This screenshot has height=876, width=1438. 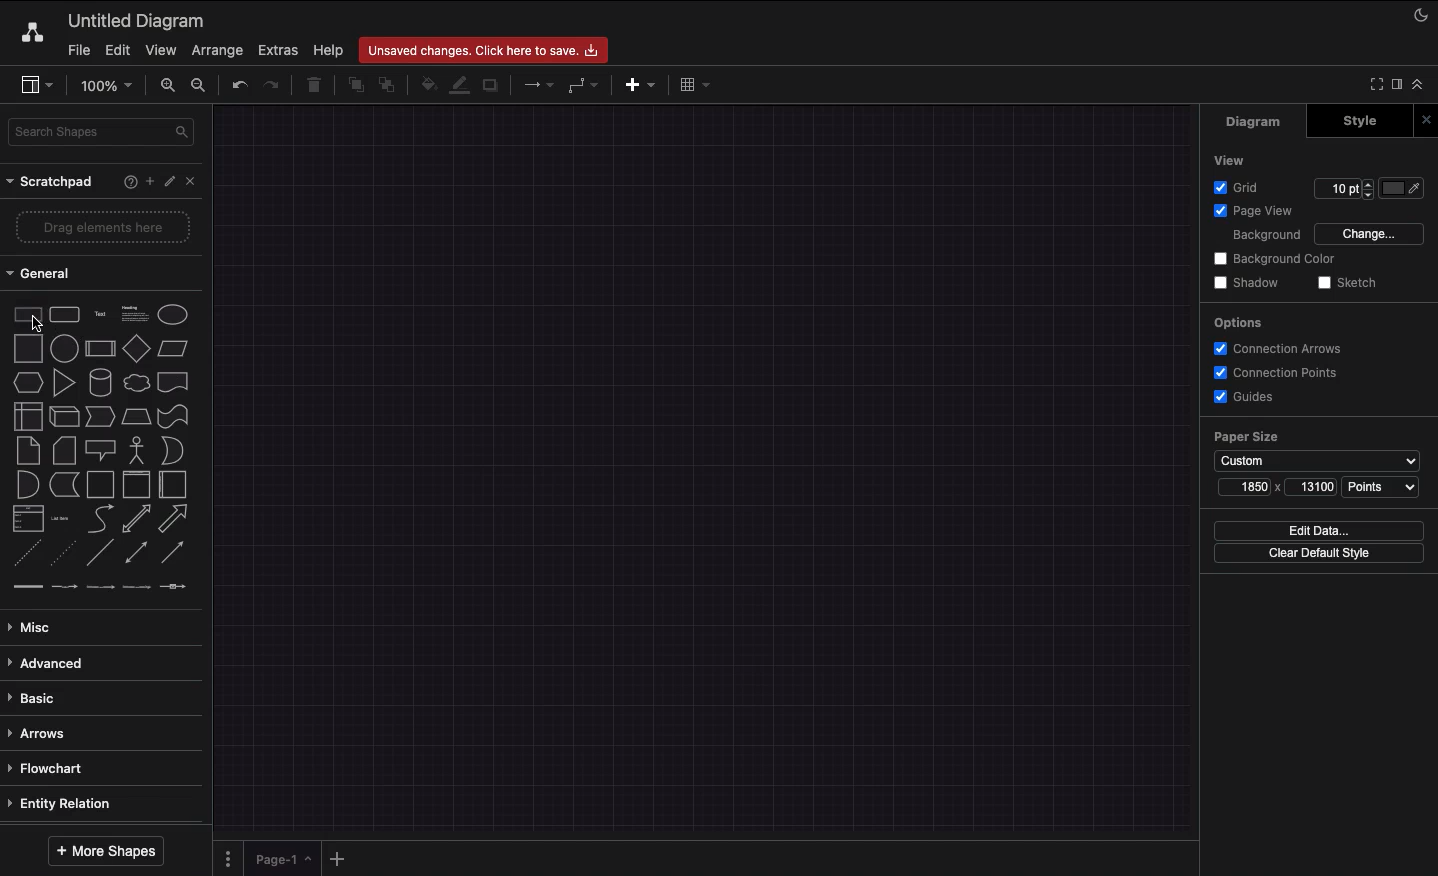 I want to click on Background, so click(x=1268, y=237).